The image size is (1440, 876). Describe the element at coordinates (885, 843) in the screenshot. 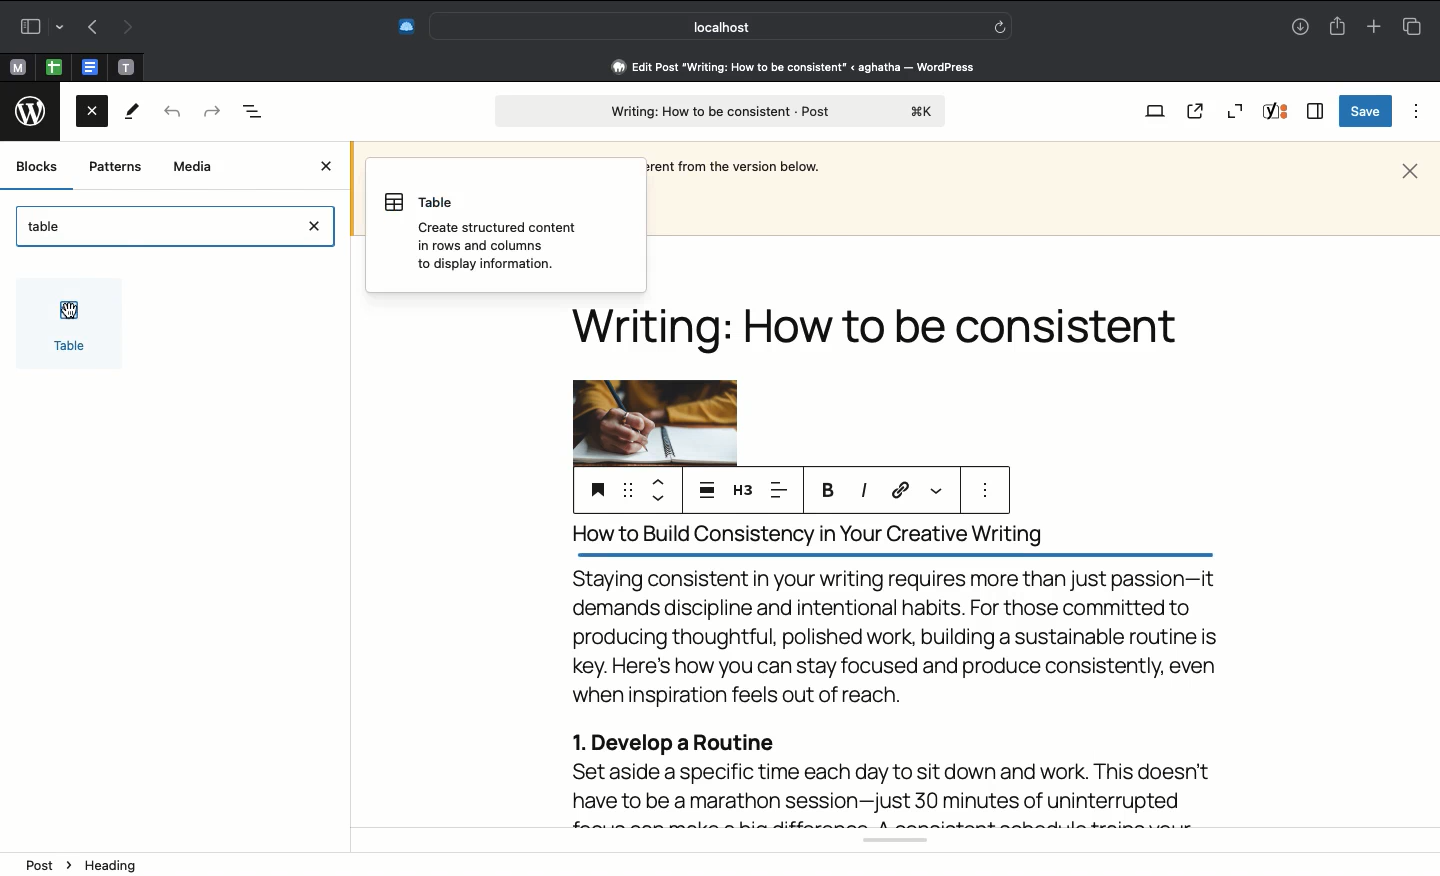

I see `Yoast` at that location.